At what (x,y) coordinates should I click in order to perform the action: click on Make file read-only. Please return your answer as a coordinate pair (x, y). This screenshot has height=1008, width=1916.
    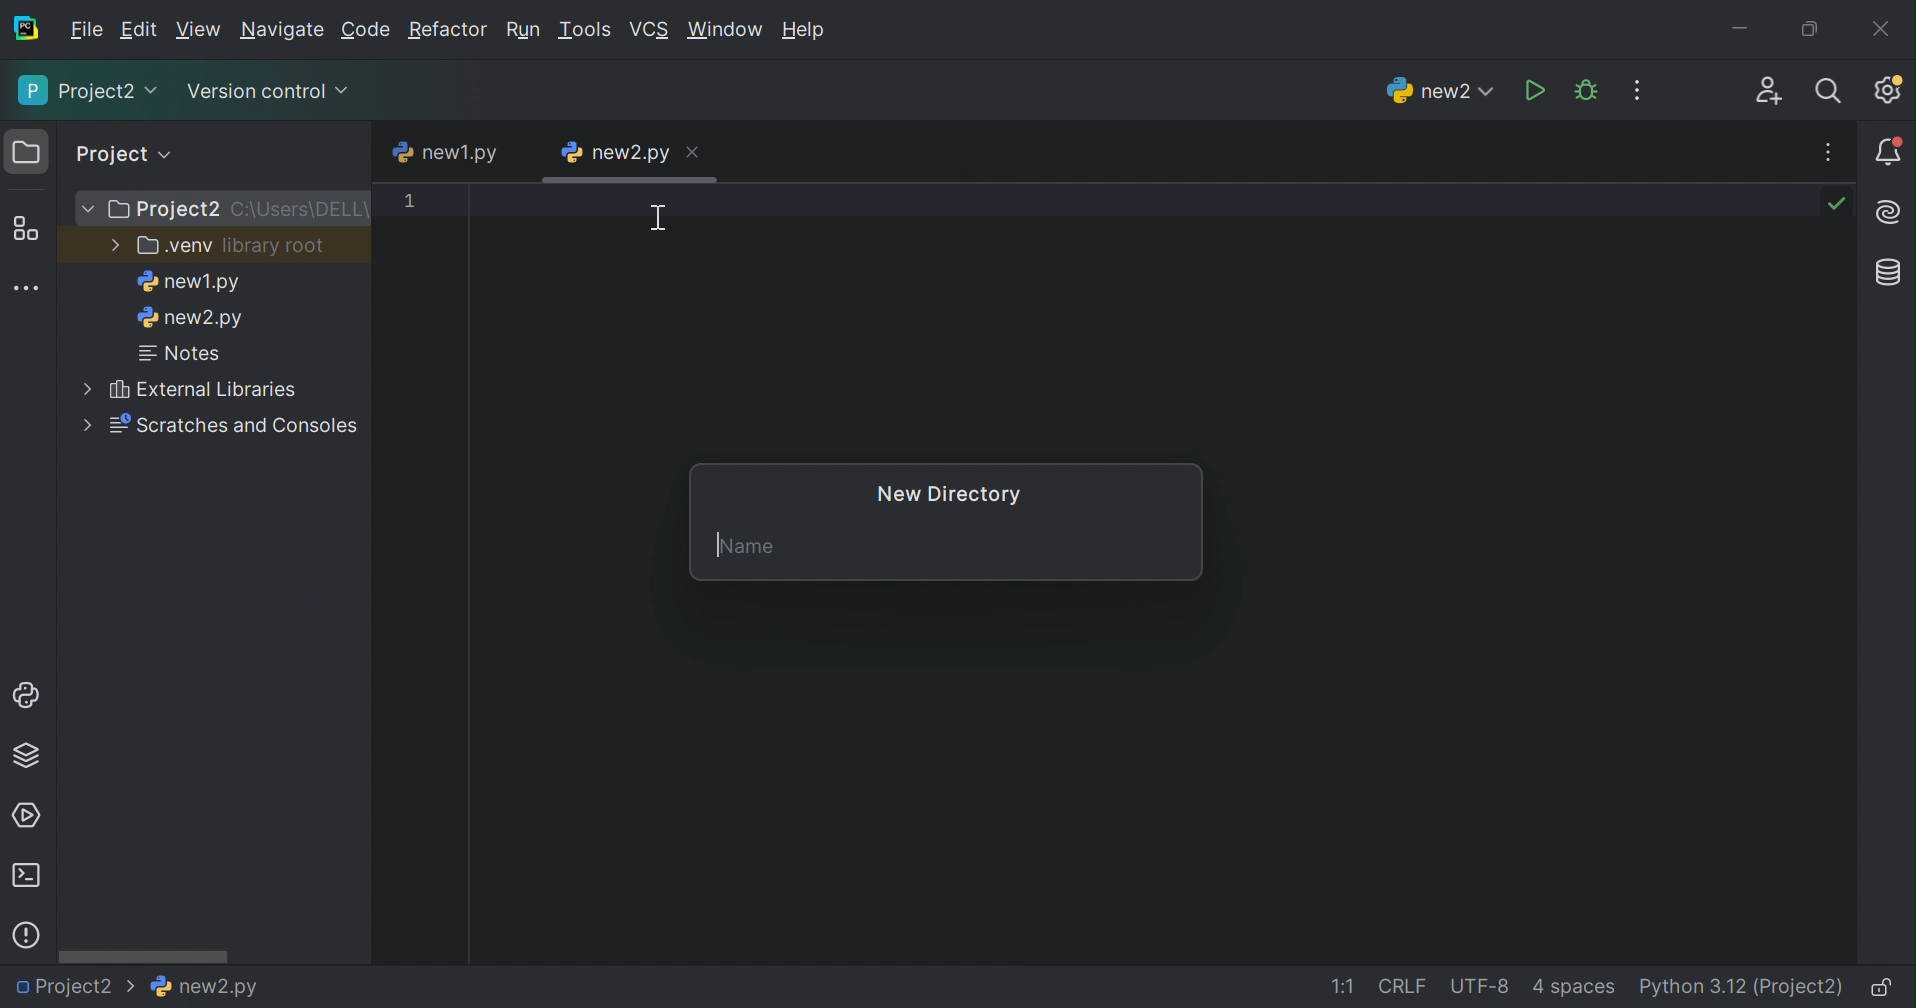
    Looking at the image, I should click on (1888, 988).